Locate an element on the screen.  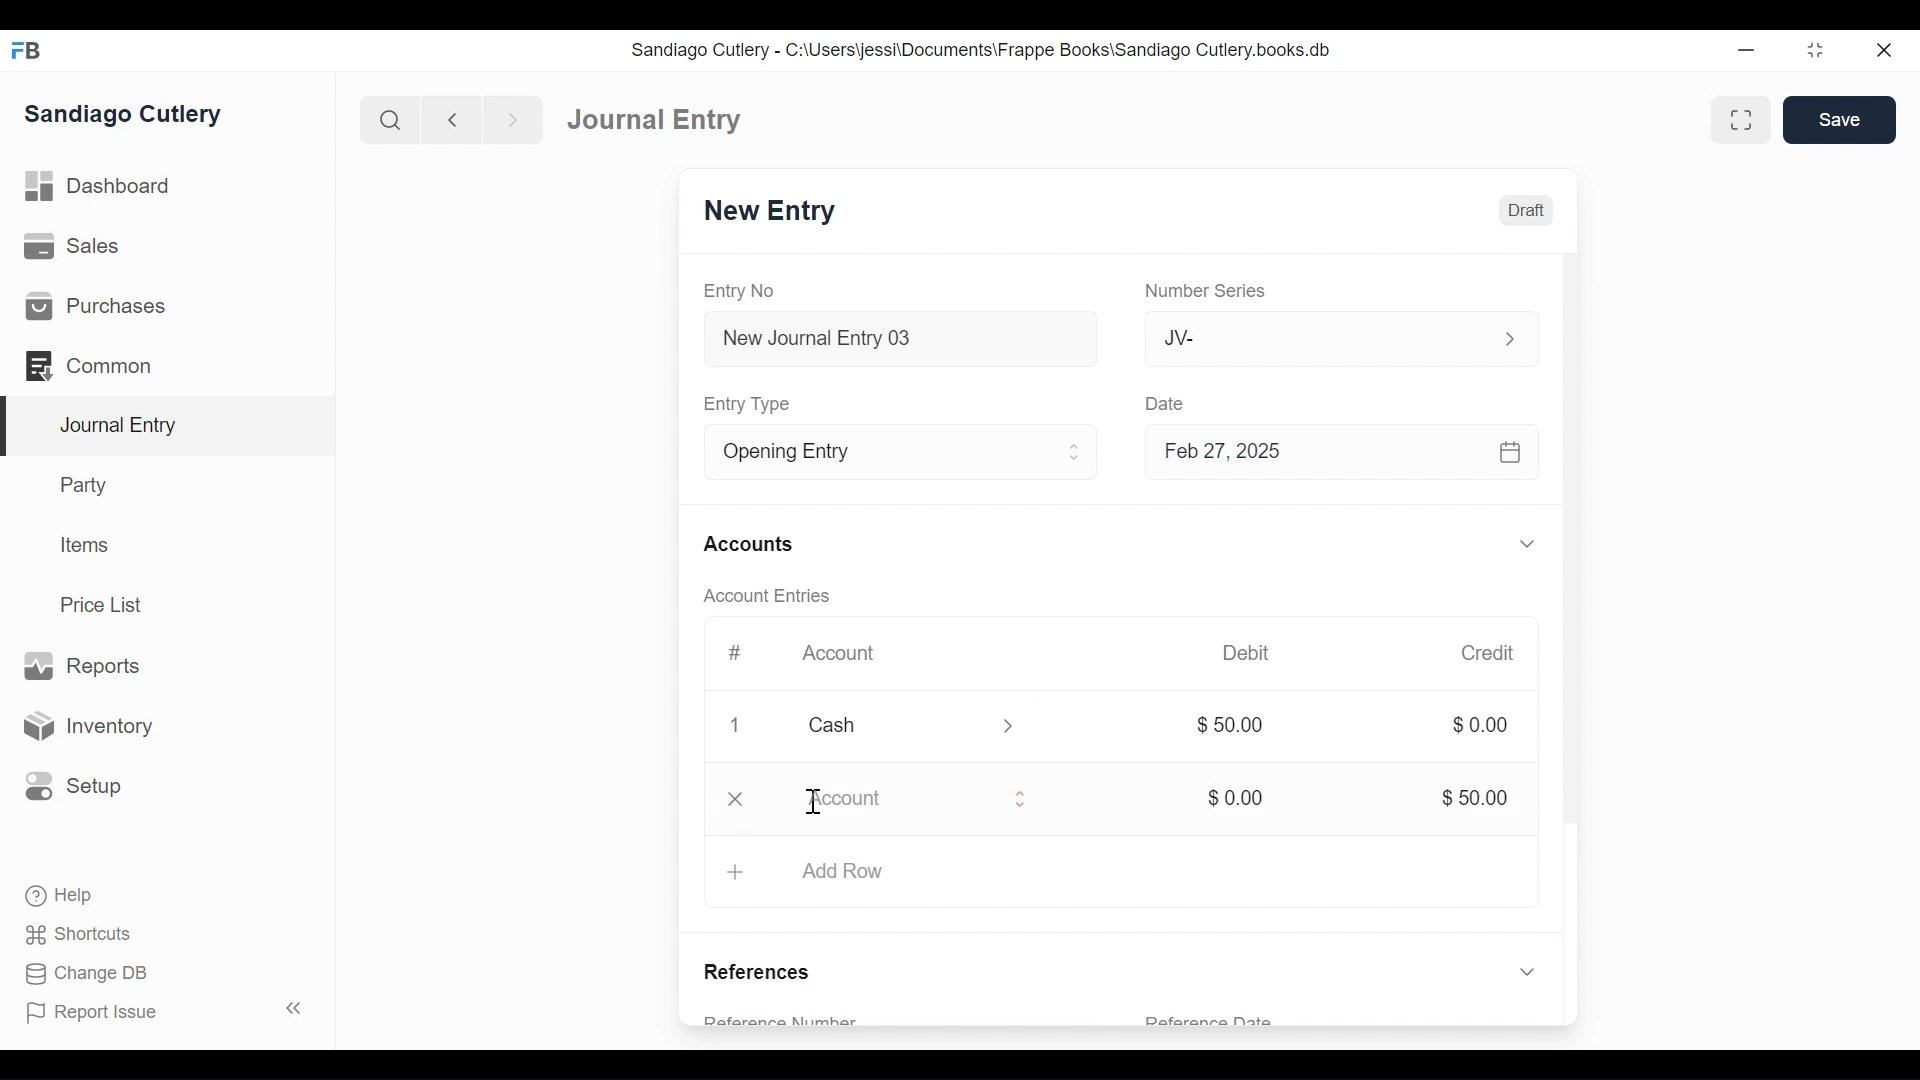
Account Entries is located at coordinates (765, 596).